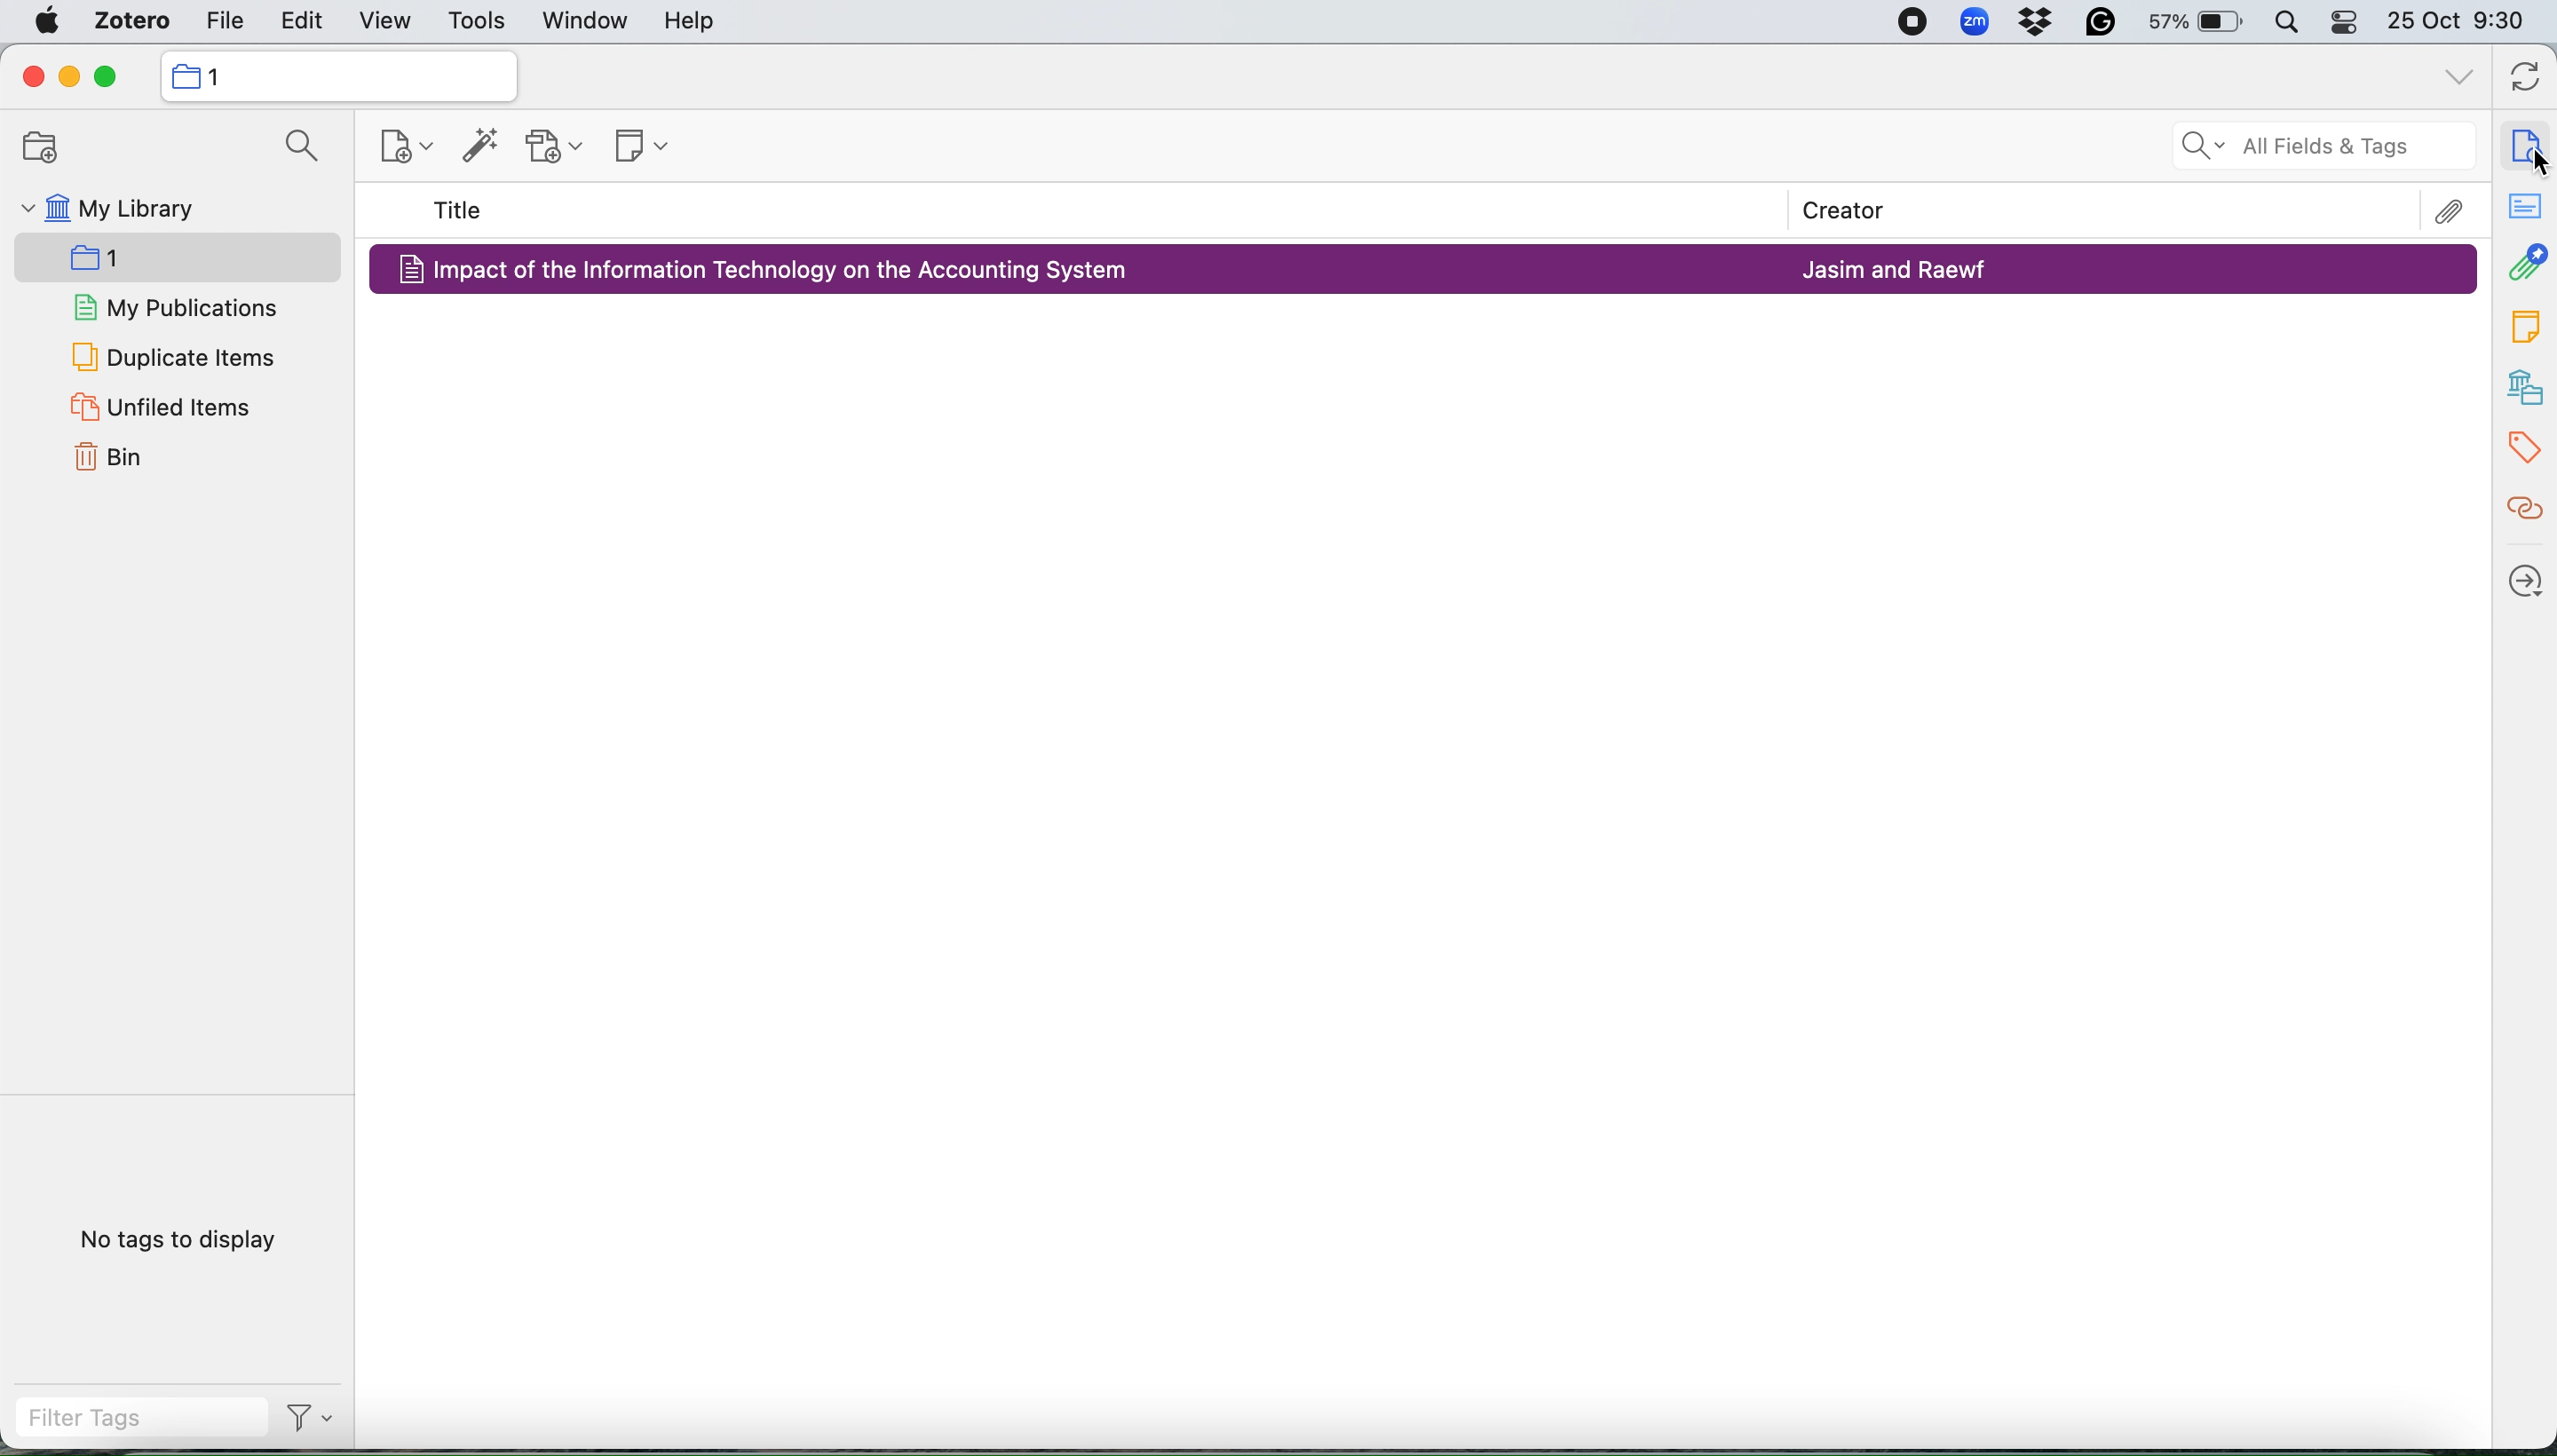 This screenshot has width=2557, height=1456. Describe the element at coordinates (168, 409) in the screenshot. I see `unfiled items` at that location.